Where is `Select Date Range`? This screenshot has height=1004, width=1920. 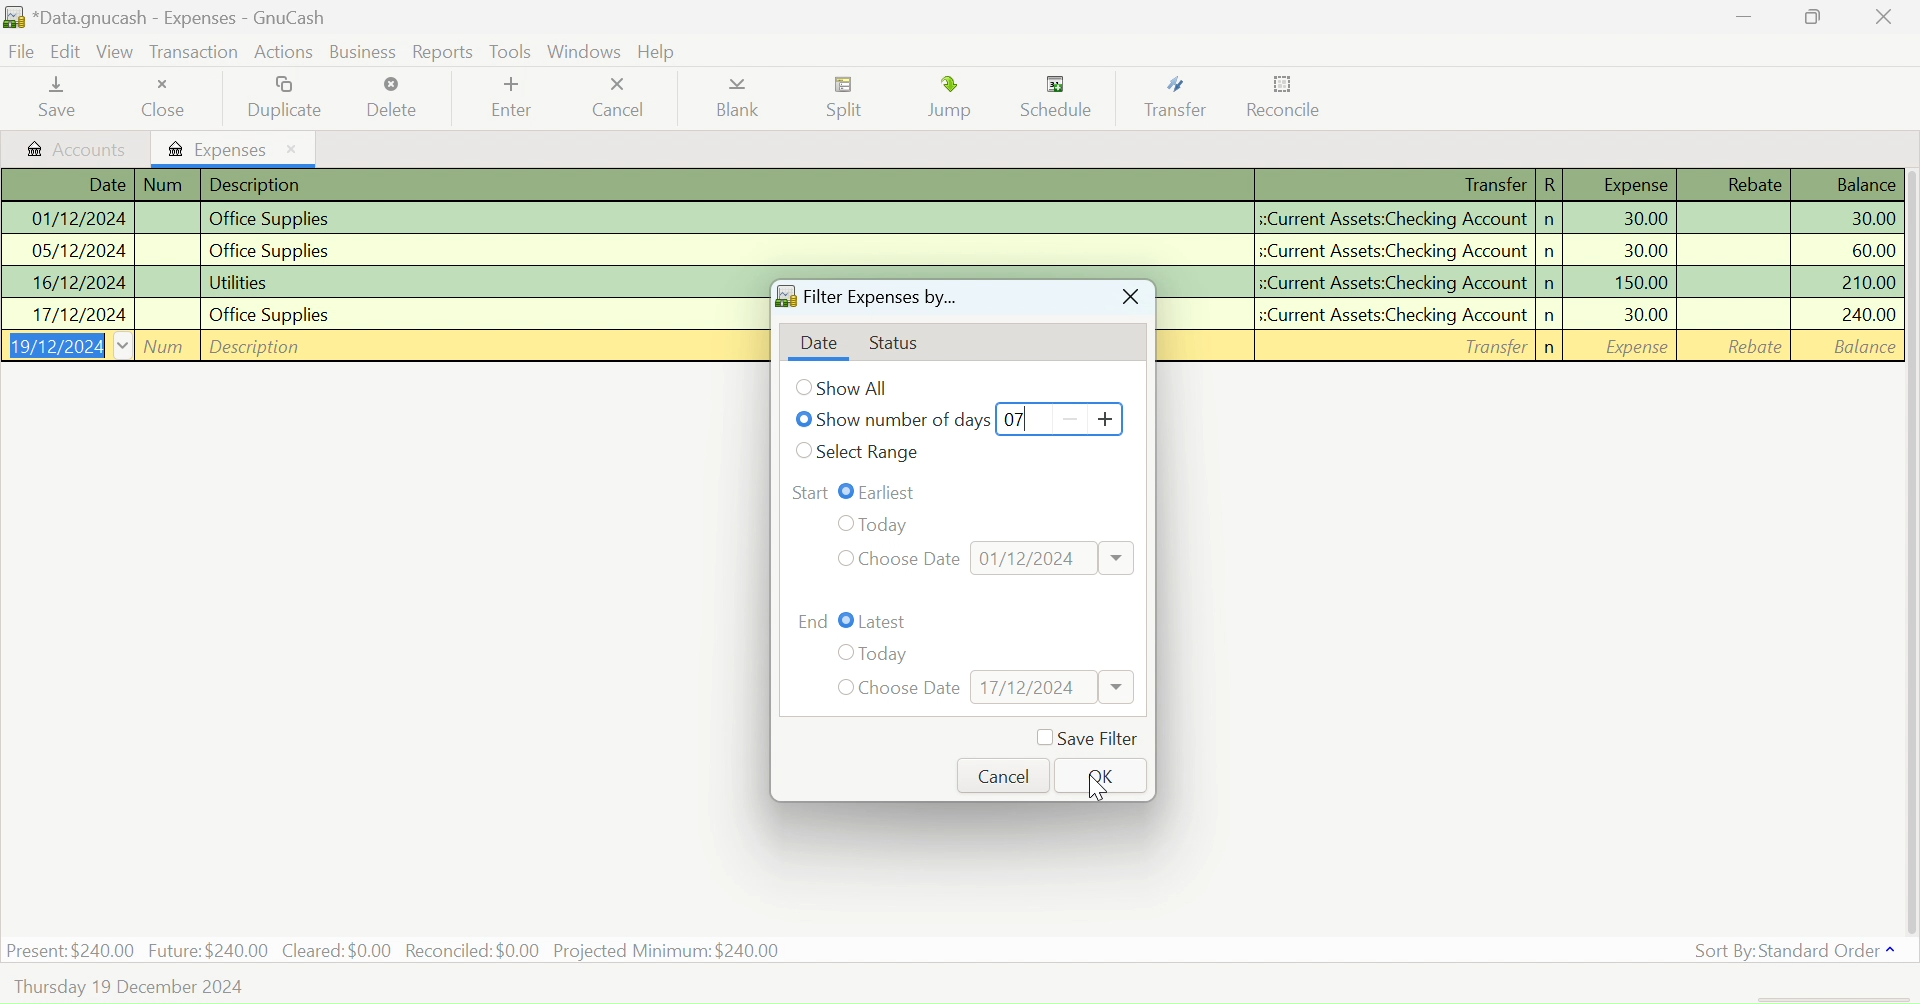 Select Date Range is located at coordinates (872, 453).